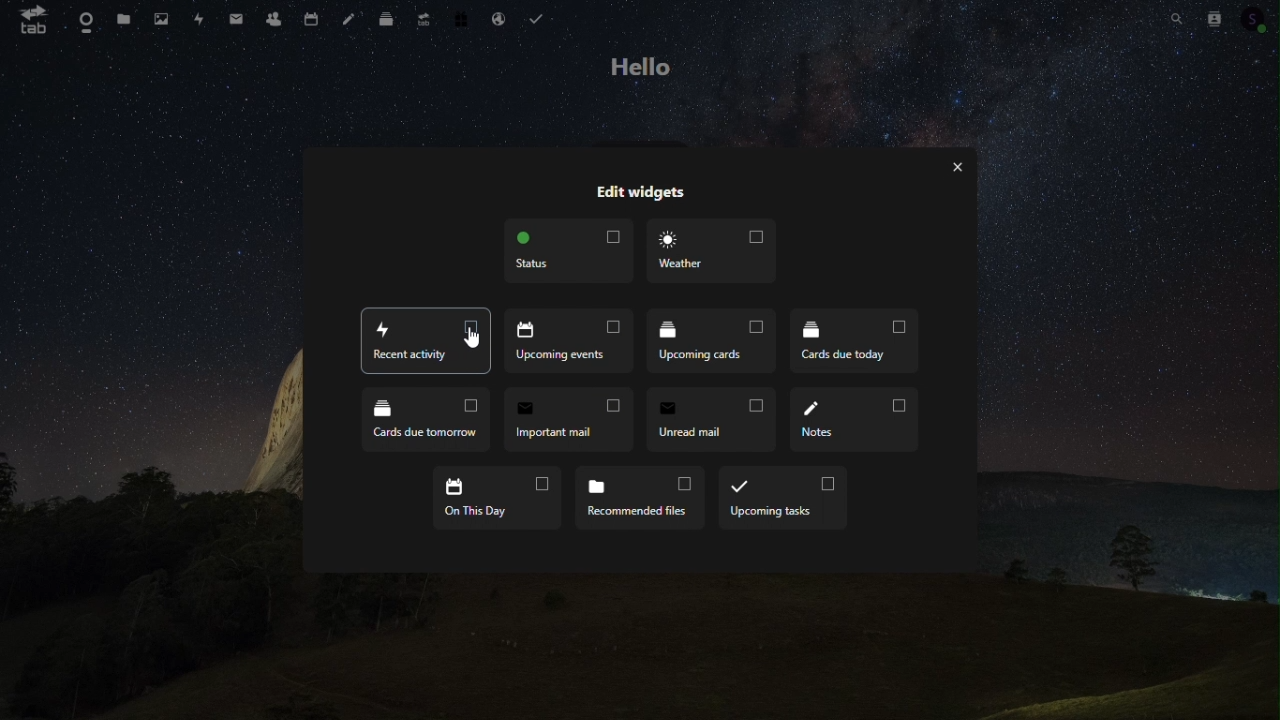 This screenshot has width=1280, height=720. What do you see at coordinates (712, 253) in the screenshot?
I see `Weather` at bounding box center [712, 253].